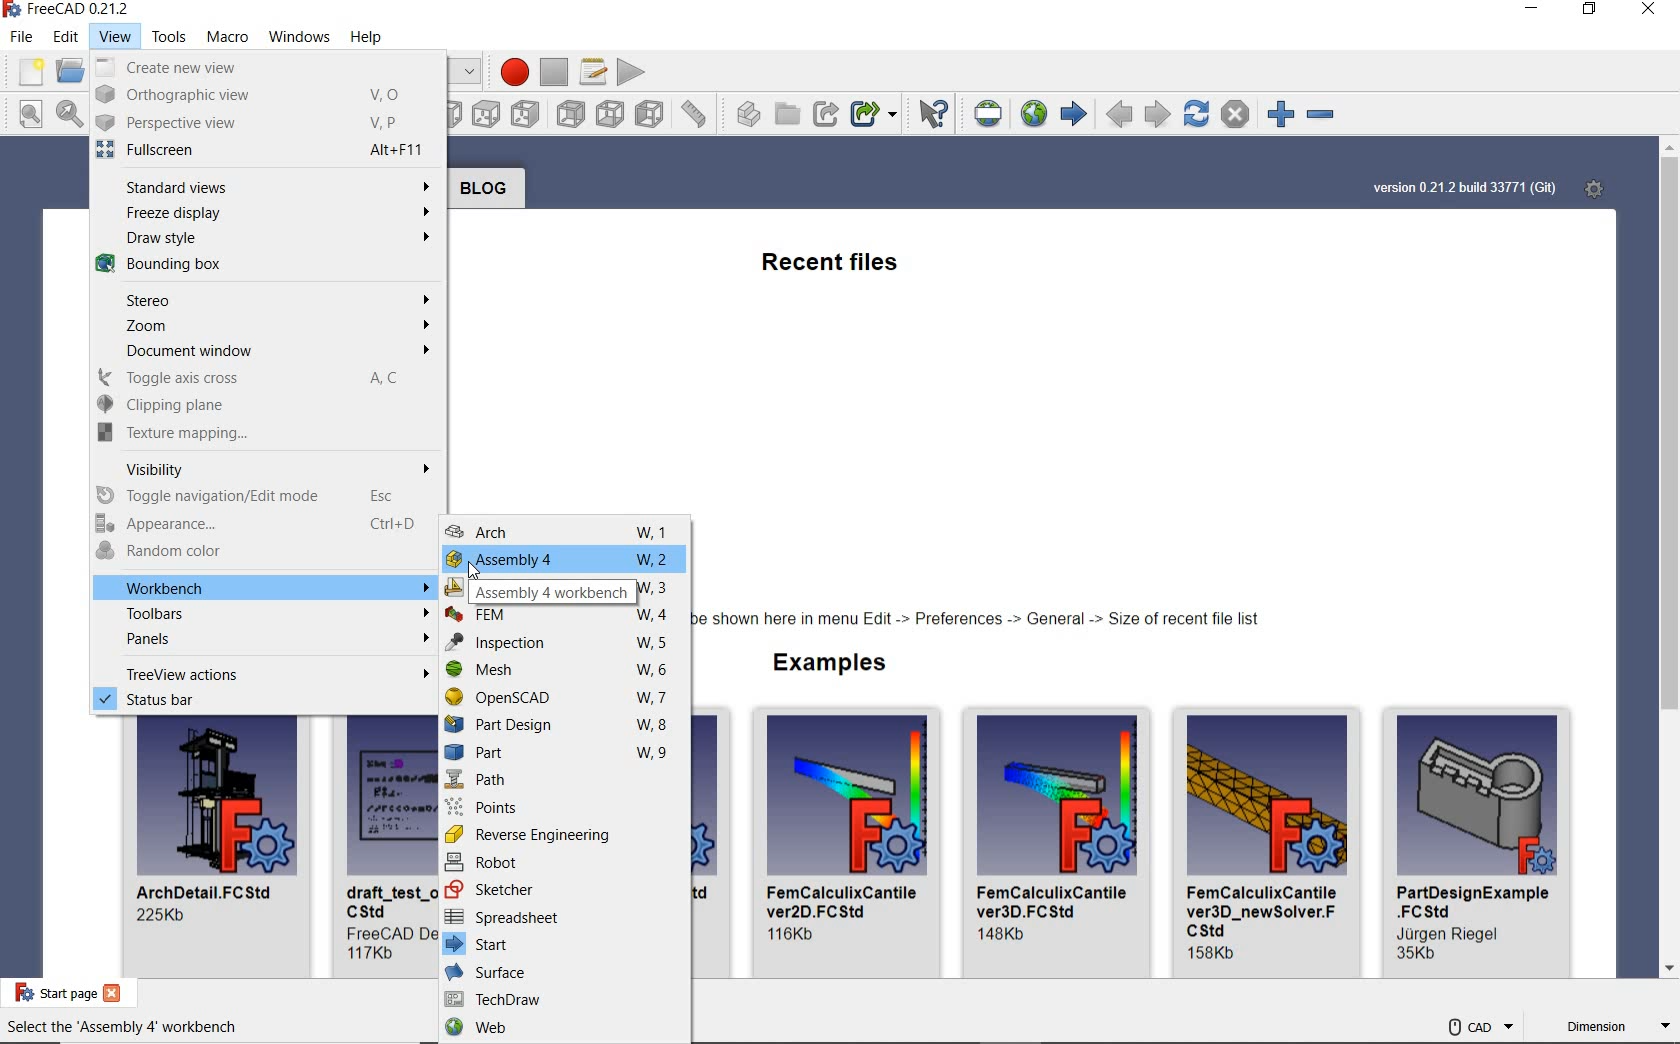 This screenshot has width=1680, height=1044. Describe the element at coordinates (266, 327) in the screenshot. I see `zoom` at that location.